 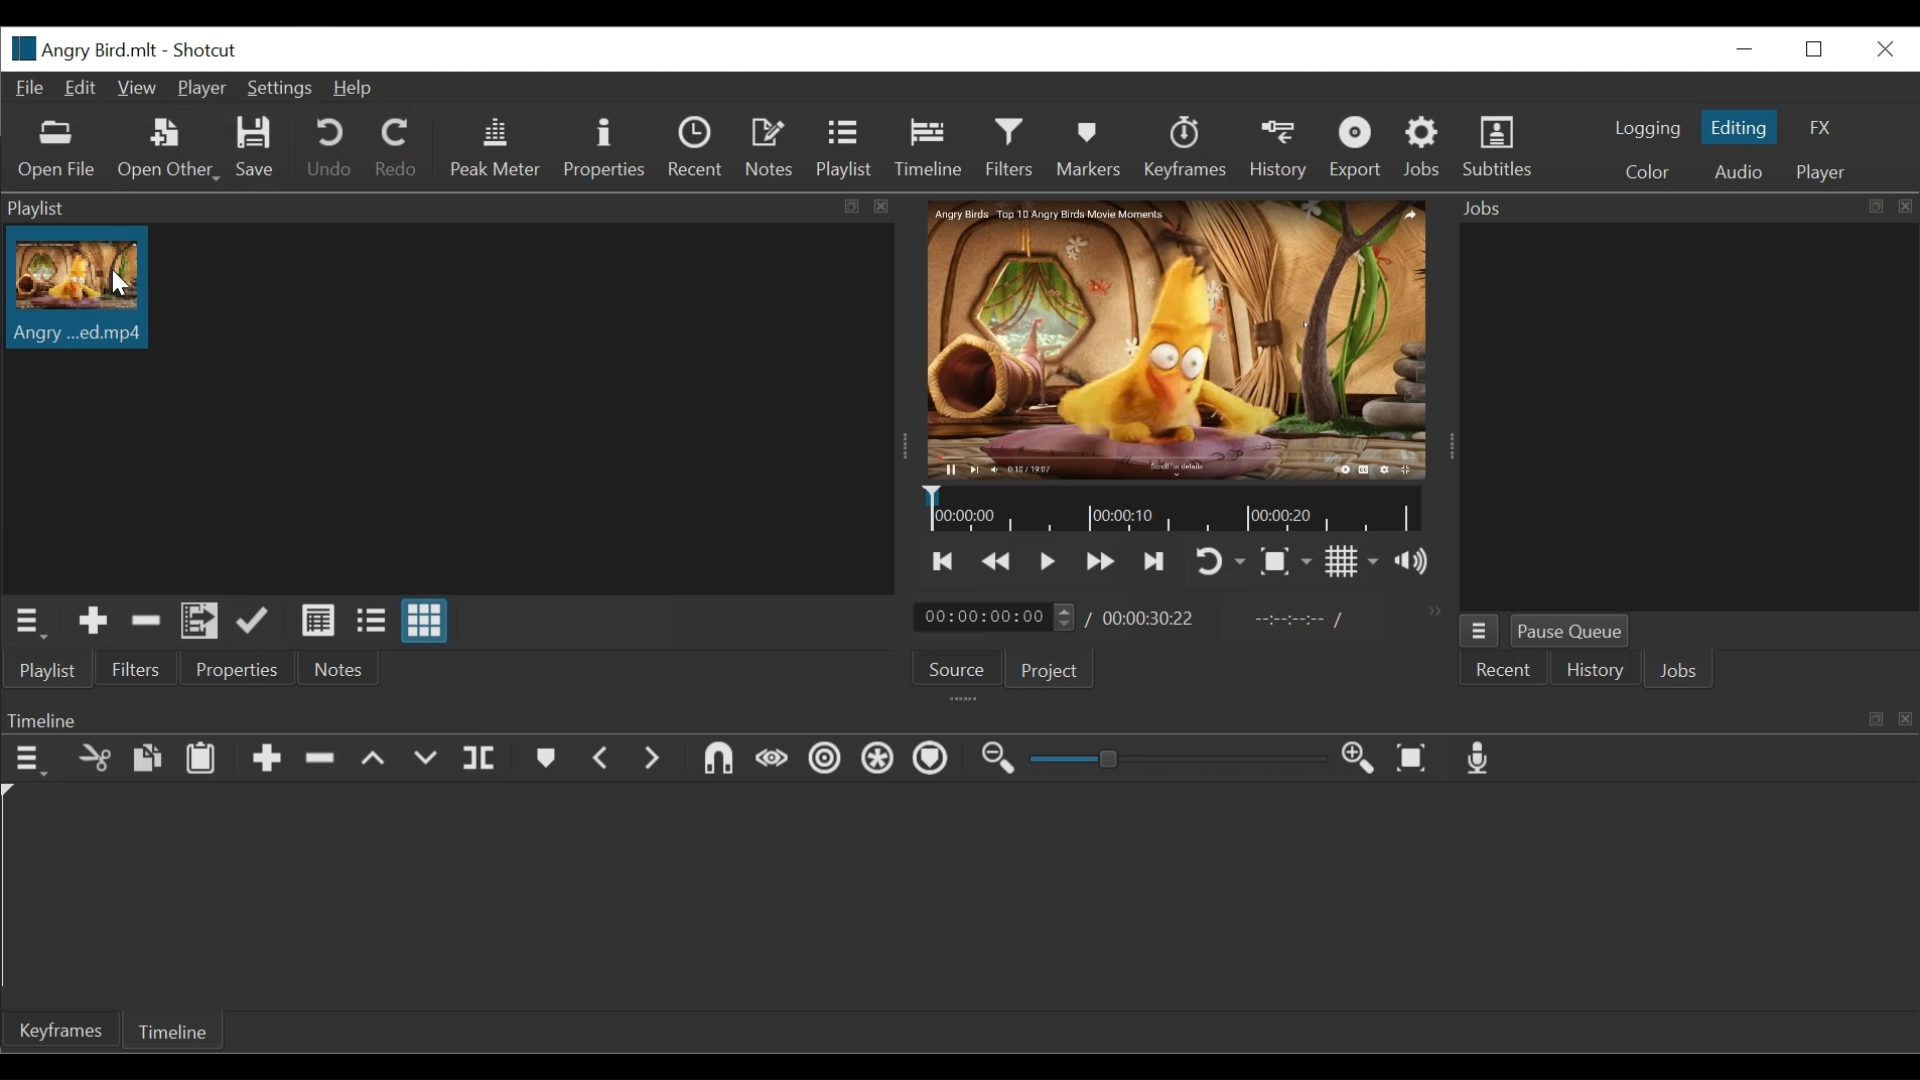 I want to click on Jobs, so click(x=1425, y=147).